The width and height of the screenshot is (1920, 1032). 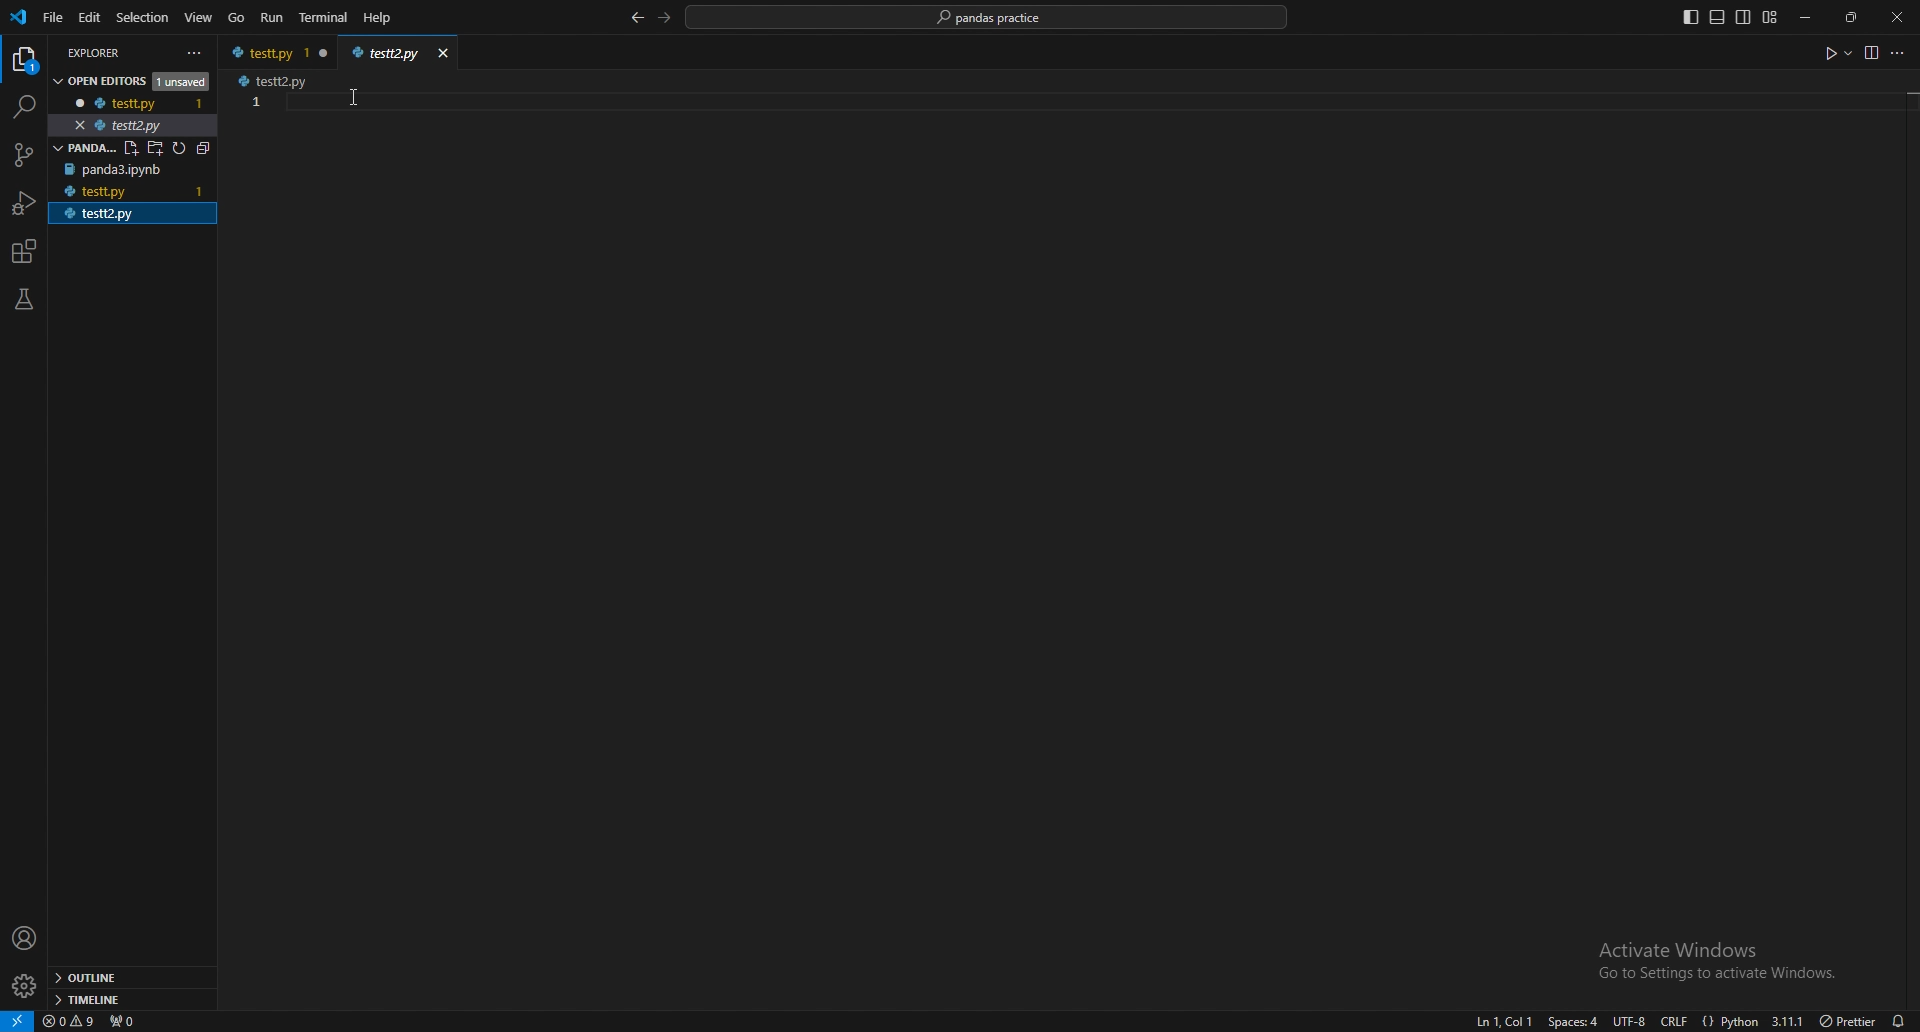 I want to click on {} Python 3.11.1, so click(x=1753, y=1017).